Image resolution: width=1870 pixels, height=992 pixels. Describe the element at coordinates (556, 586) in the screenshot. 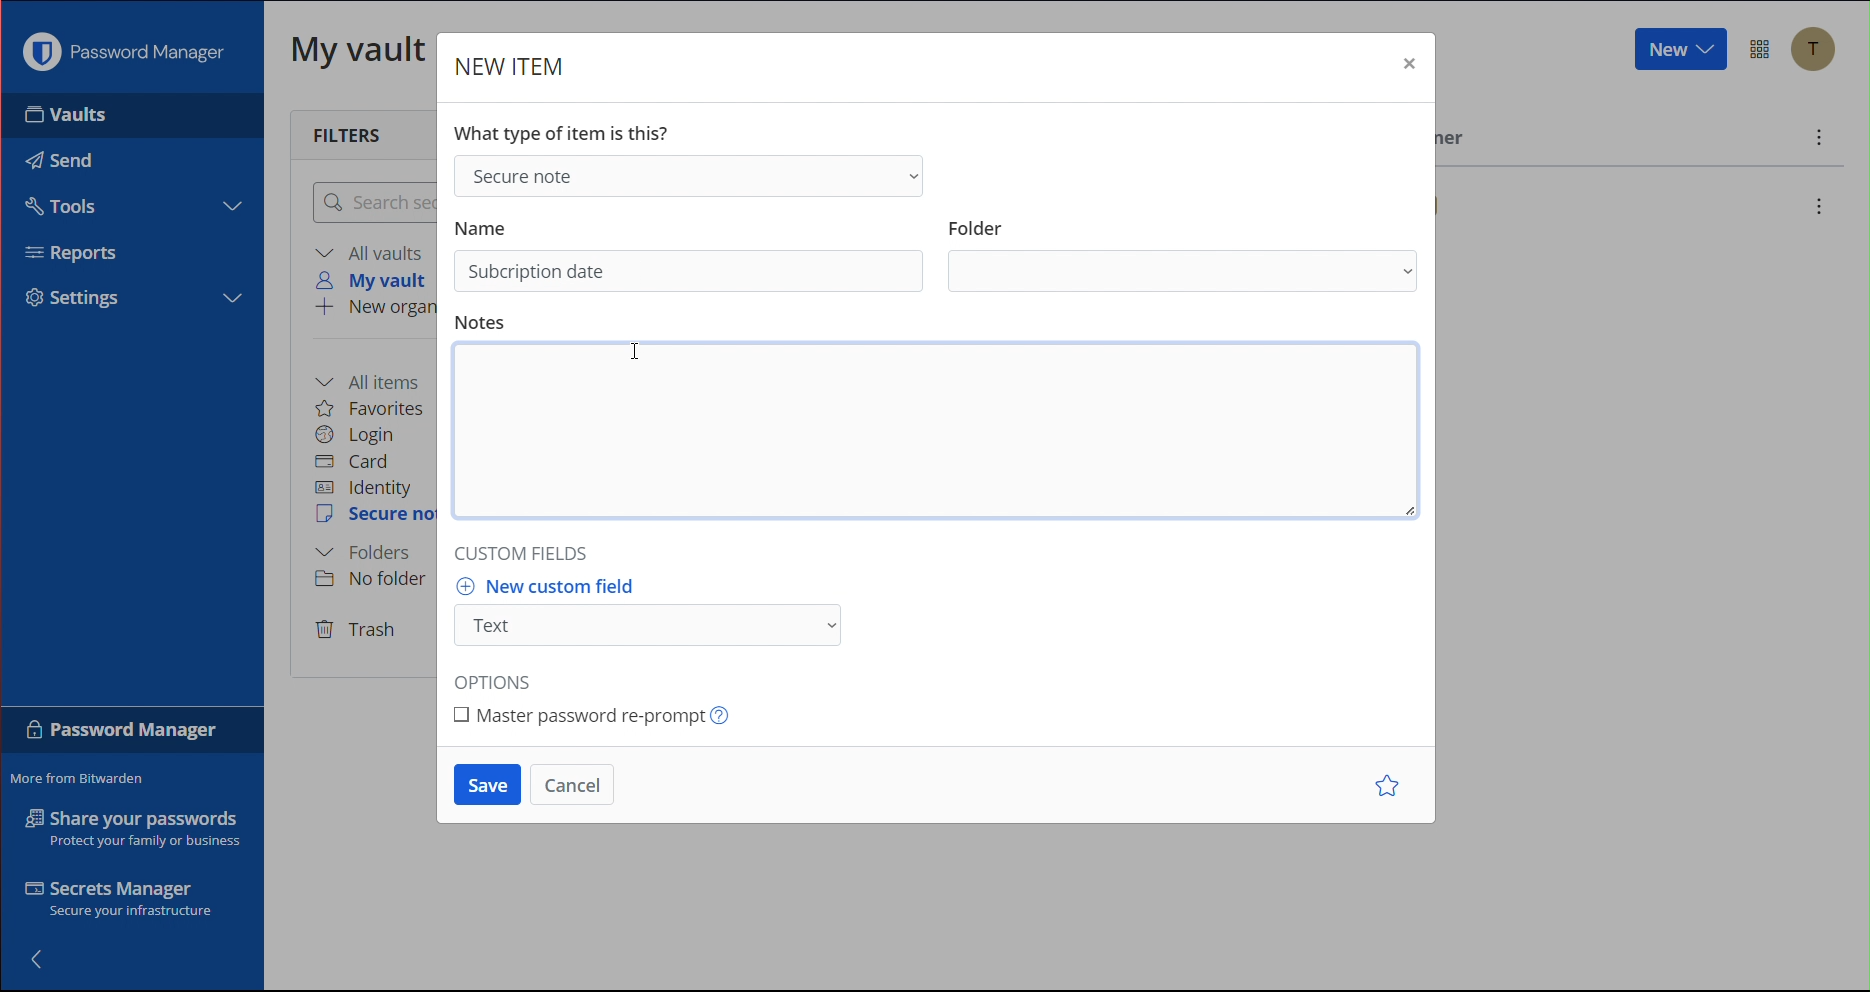

I see `New custom field` at that location.